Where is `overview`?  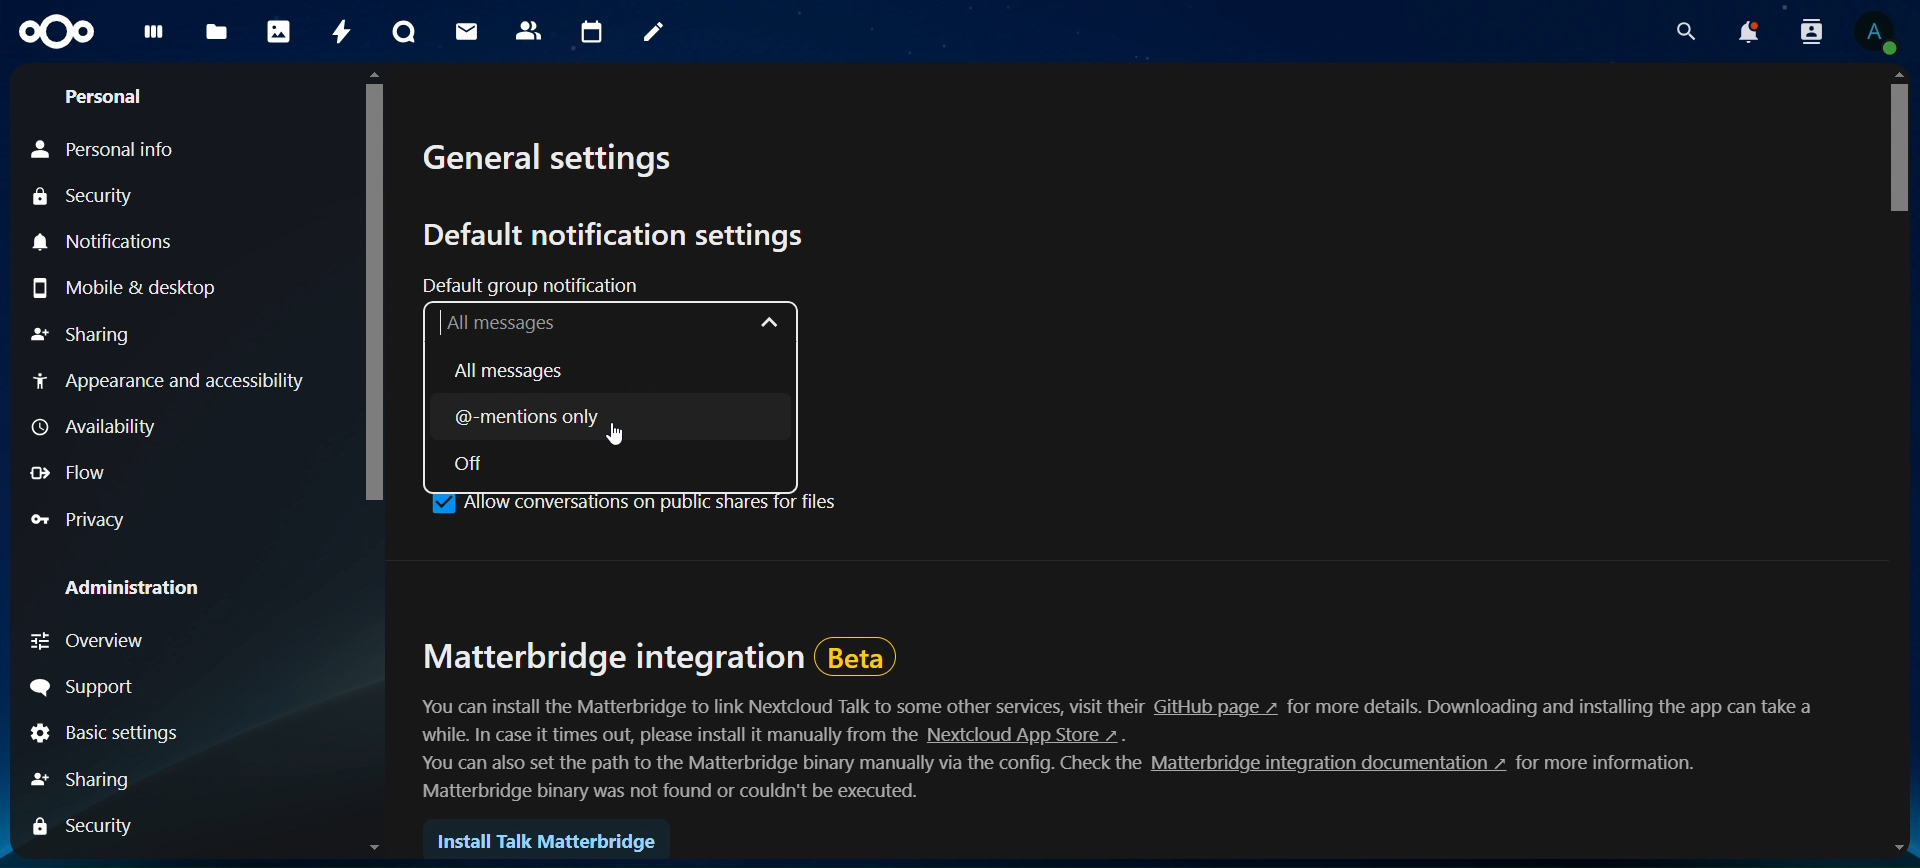
overview is located at coordinates (115, 644).